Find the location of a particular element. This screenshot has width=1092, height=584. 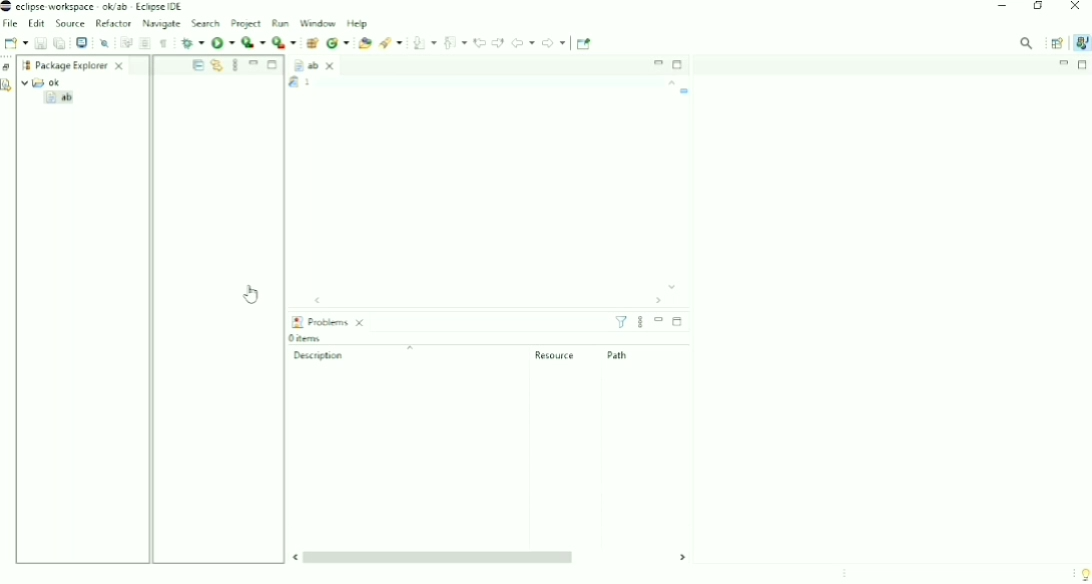

Open a Terminal is located at coordinates (82, 42).